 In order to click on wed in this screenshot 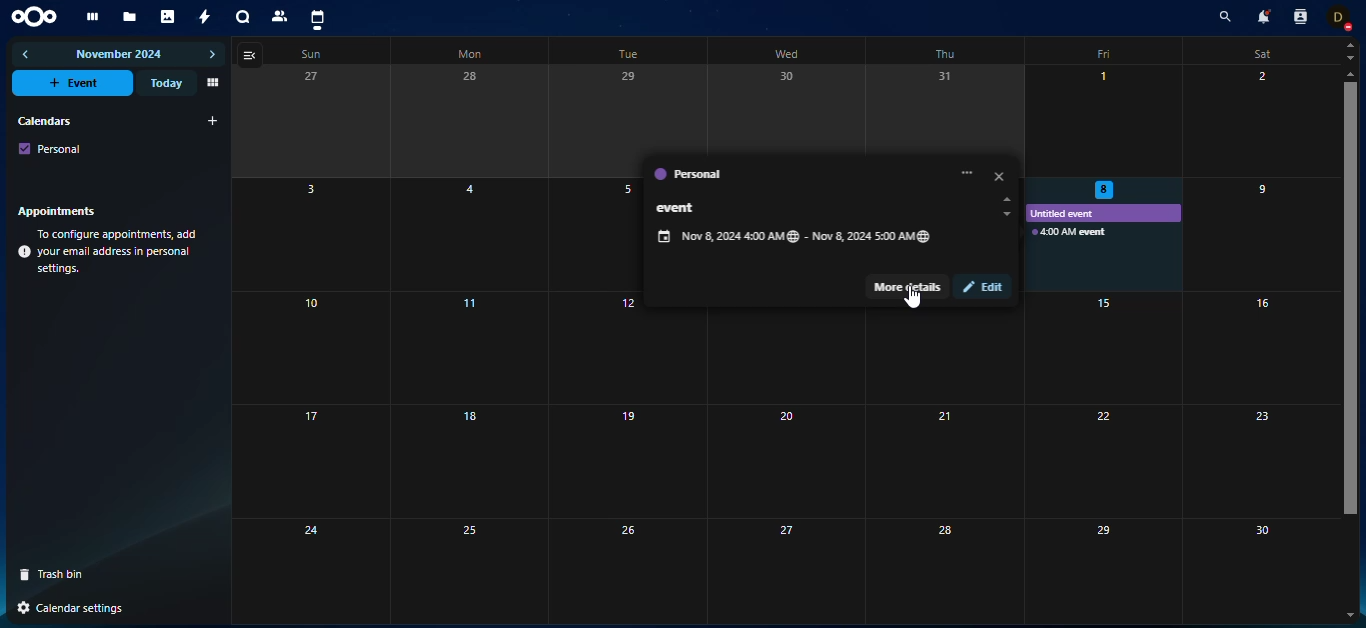, I will do `click(787, 53)`.